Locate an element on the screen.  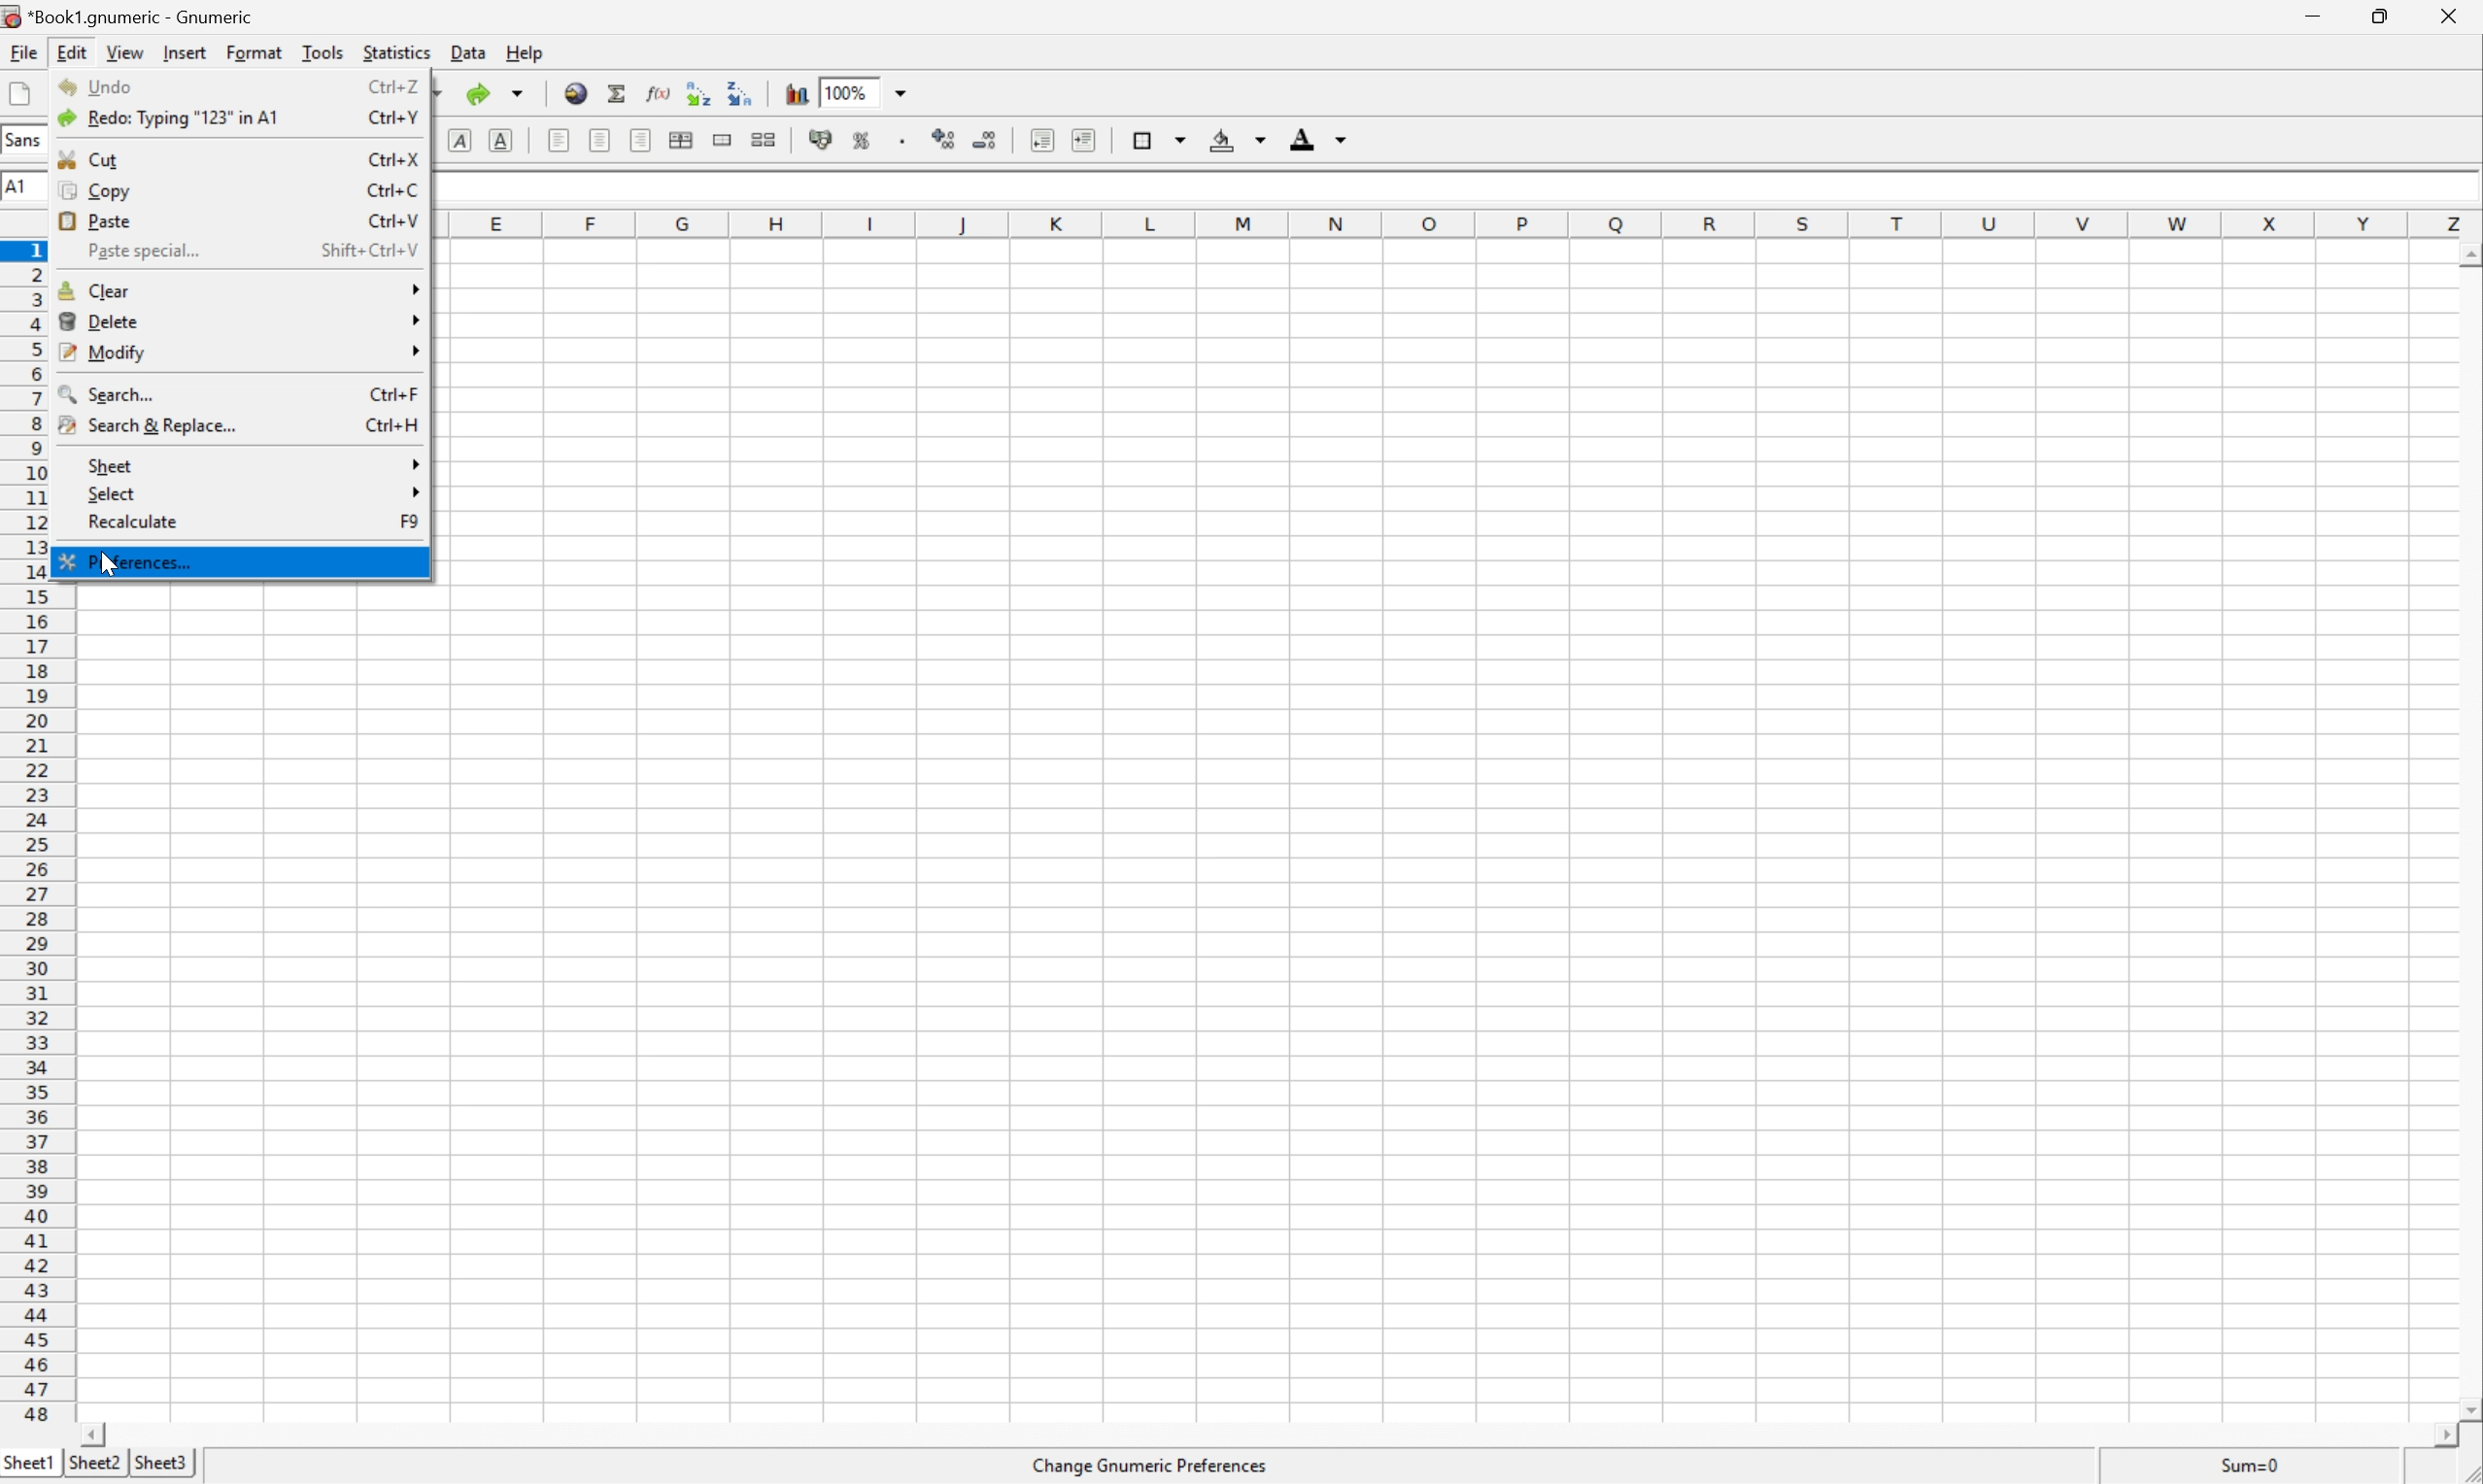
minimize is located at coordinates (2316, 17).